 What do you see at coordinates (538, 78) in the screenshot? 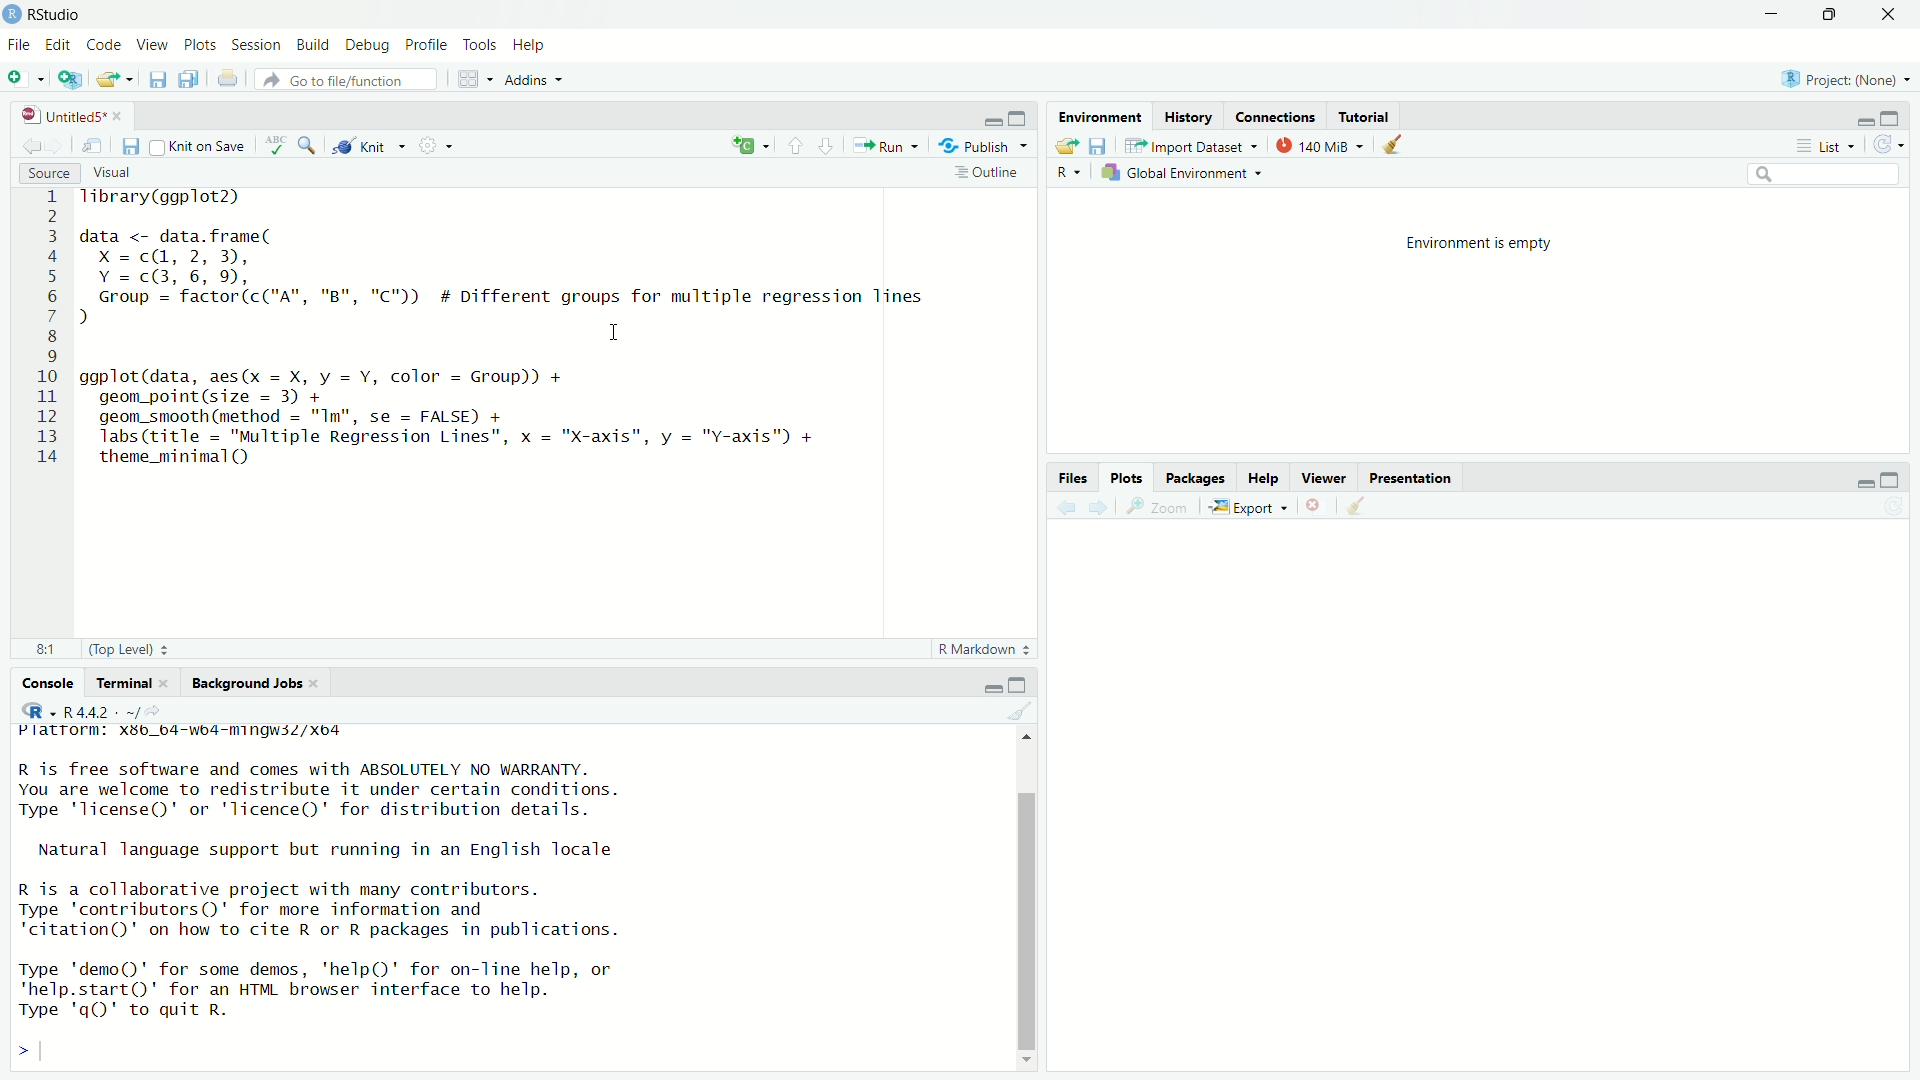
I see `Addins` at bounding box center [538, 78].